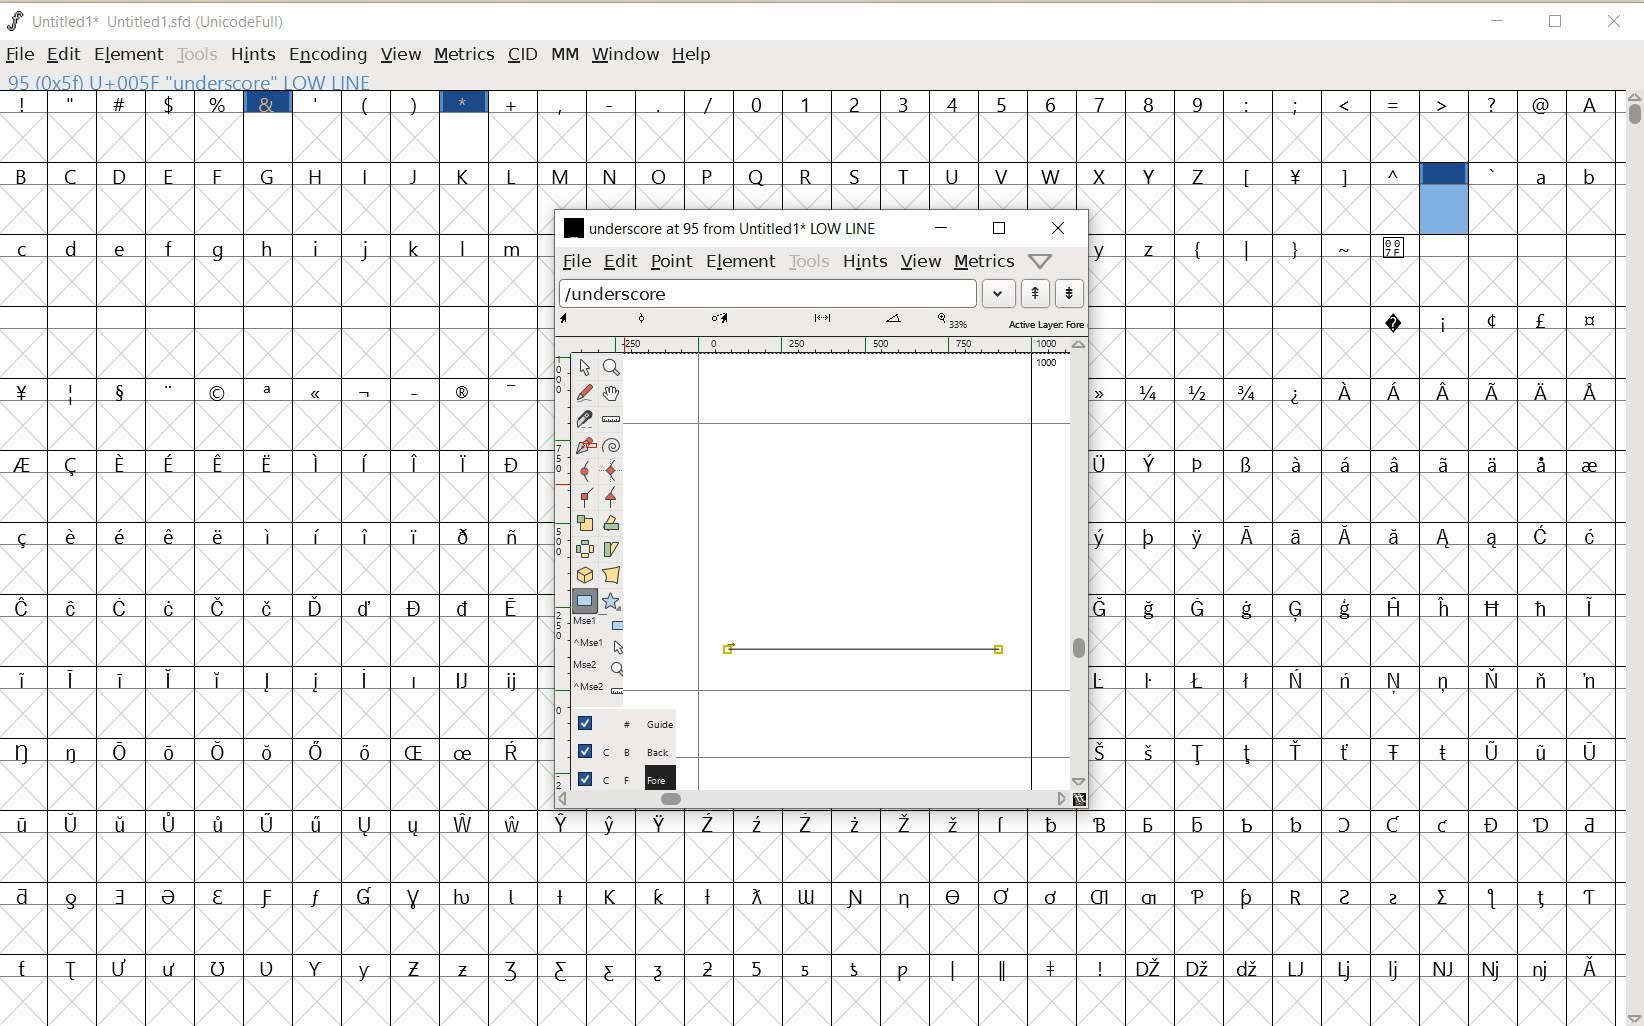 This screenshot has height=1026, width=1644. What do you see at coordinates (1079, 118) in the screenshot?
I see `GLYPHY CHARACTERS & NUMBERS` at bounding box center [1079, 118].